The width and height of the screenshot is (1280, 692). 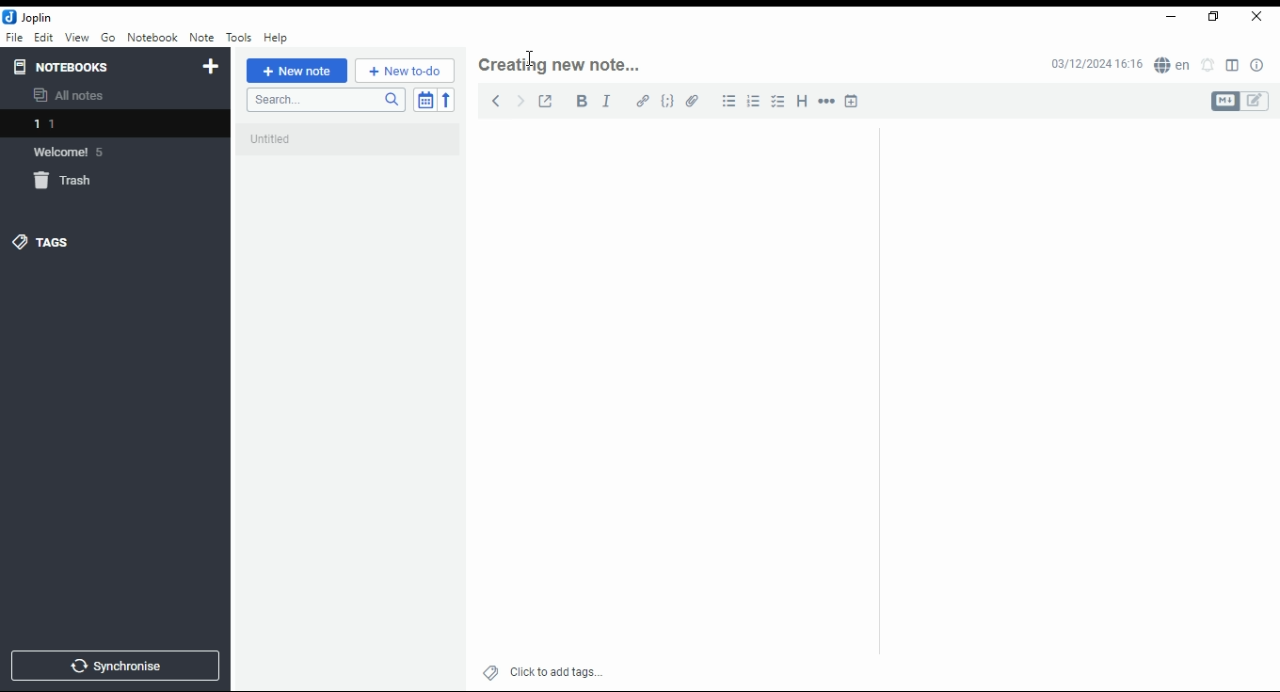 What do you see at coordinates (1258, 17) in the screenshot?
I see `close window` at bounding box center [1258, 17].